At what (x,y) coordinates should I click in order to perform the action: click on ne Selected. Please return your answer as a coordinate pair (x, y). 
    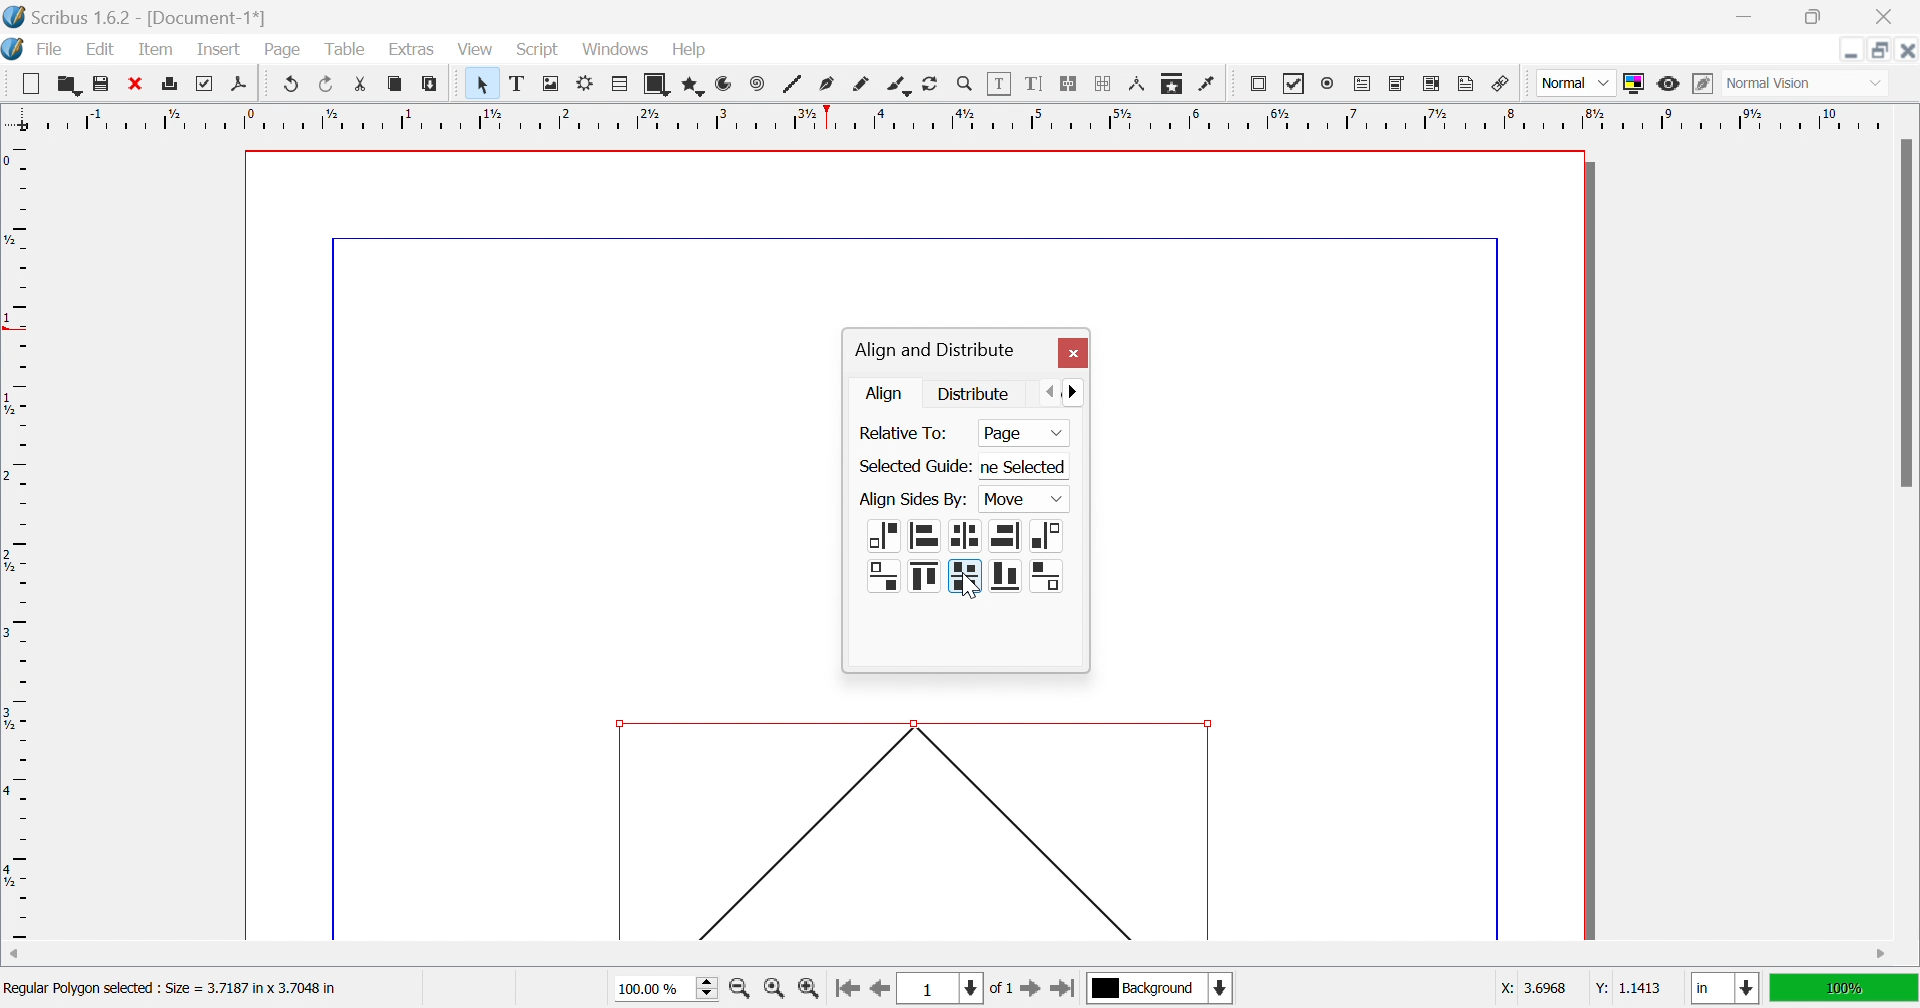
    Looking at the image, I should click on (1029, 469).